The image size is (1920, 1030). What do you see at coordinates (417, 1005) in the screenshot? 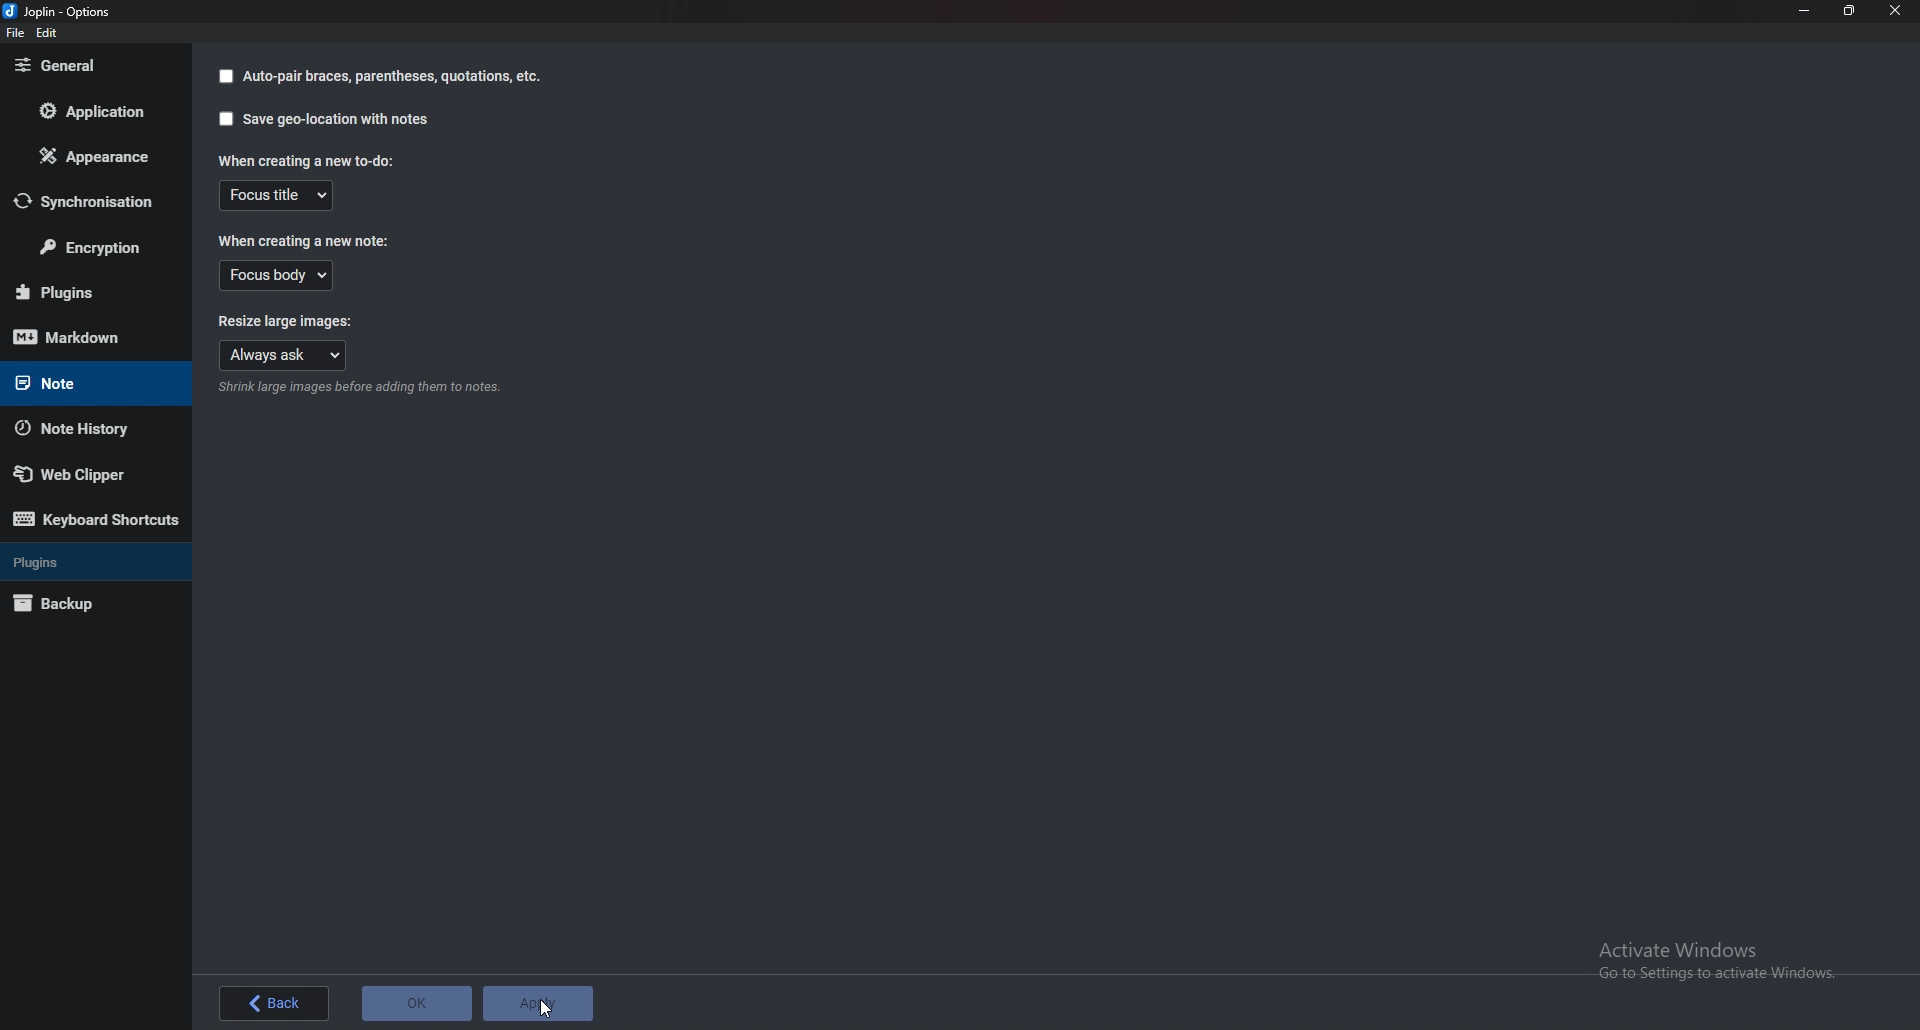
I see `o K` at bounding box center [417, 1005].